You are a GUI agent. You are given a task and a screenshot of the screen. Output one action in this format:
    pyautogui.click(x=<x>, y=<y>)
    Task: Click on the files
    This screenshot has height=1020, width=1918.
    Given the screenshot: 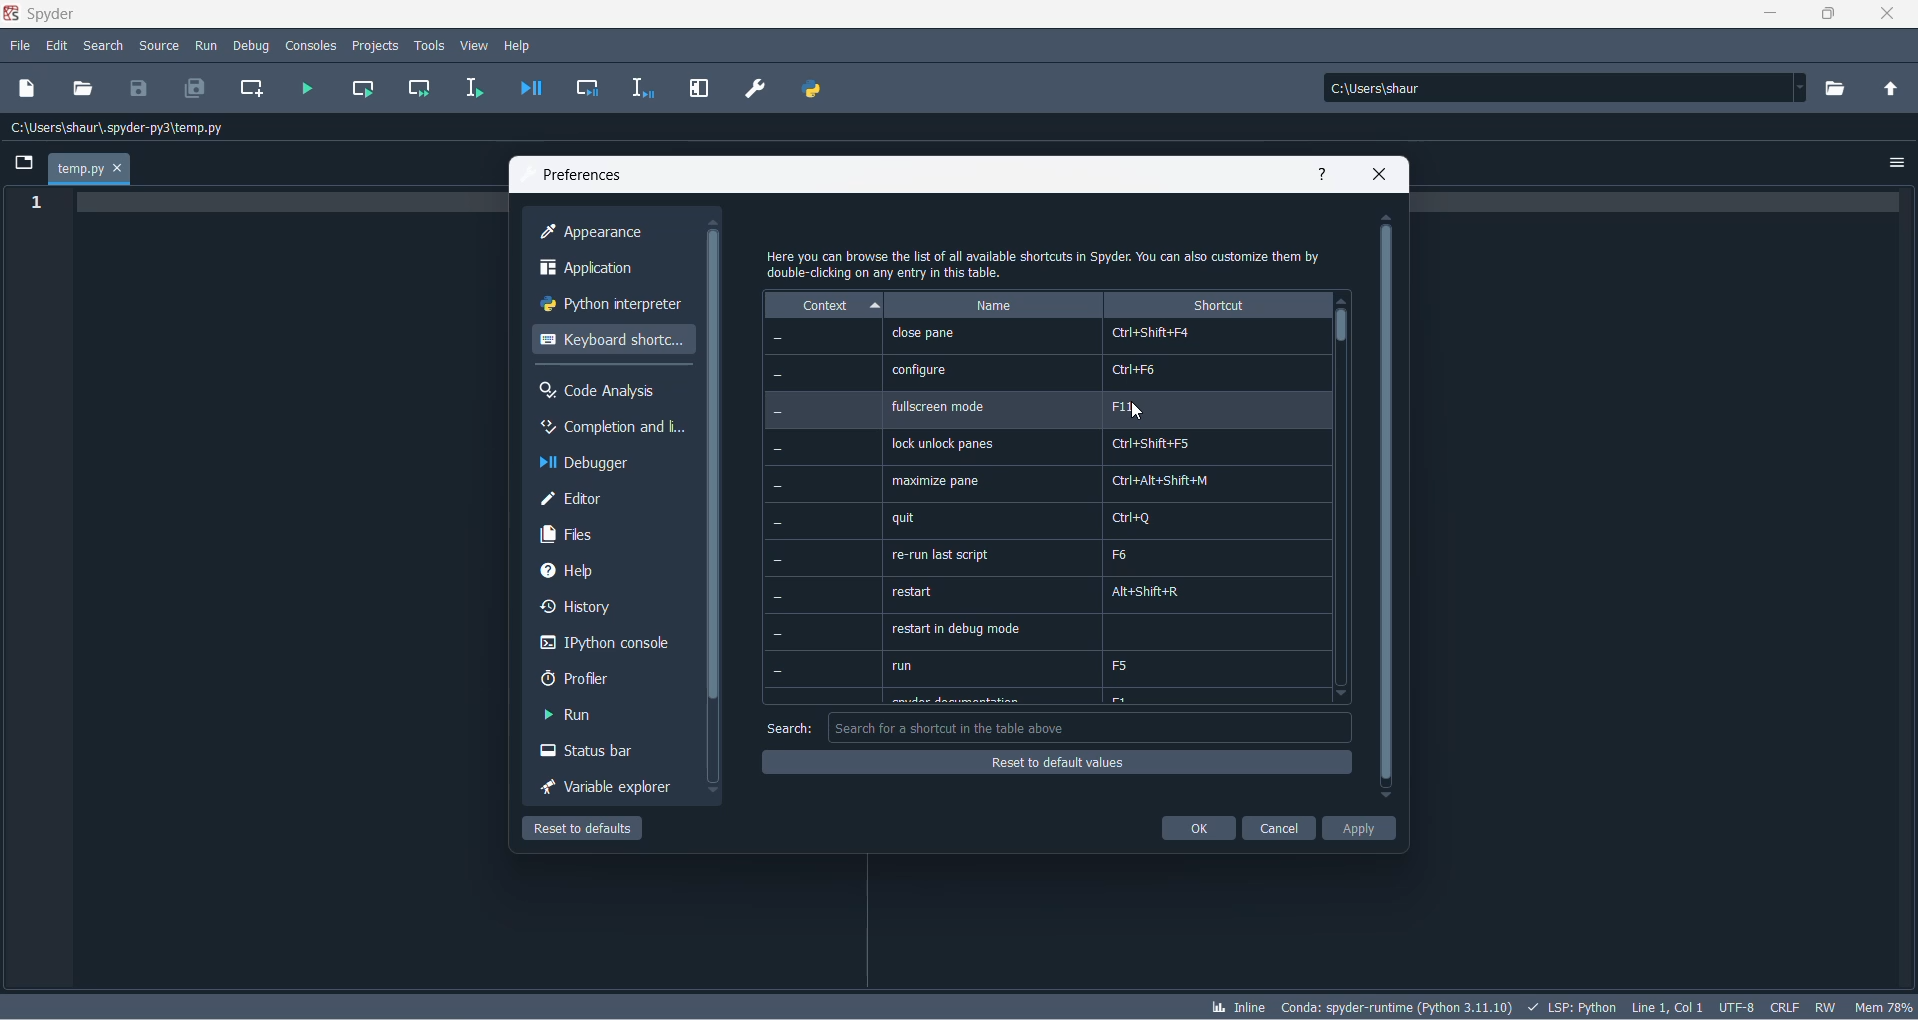 What is the action you would take?
    pyautogui.click(x=614, y=535)
    